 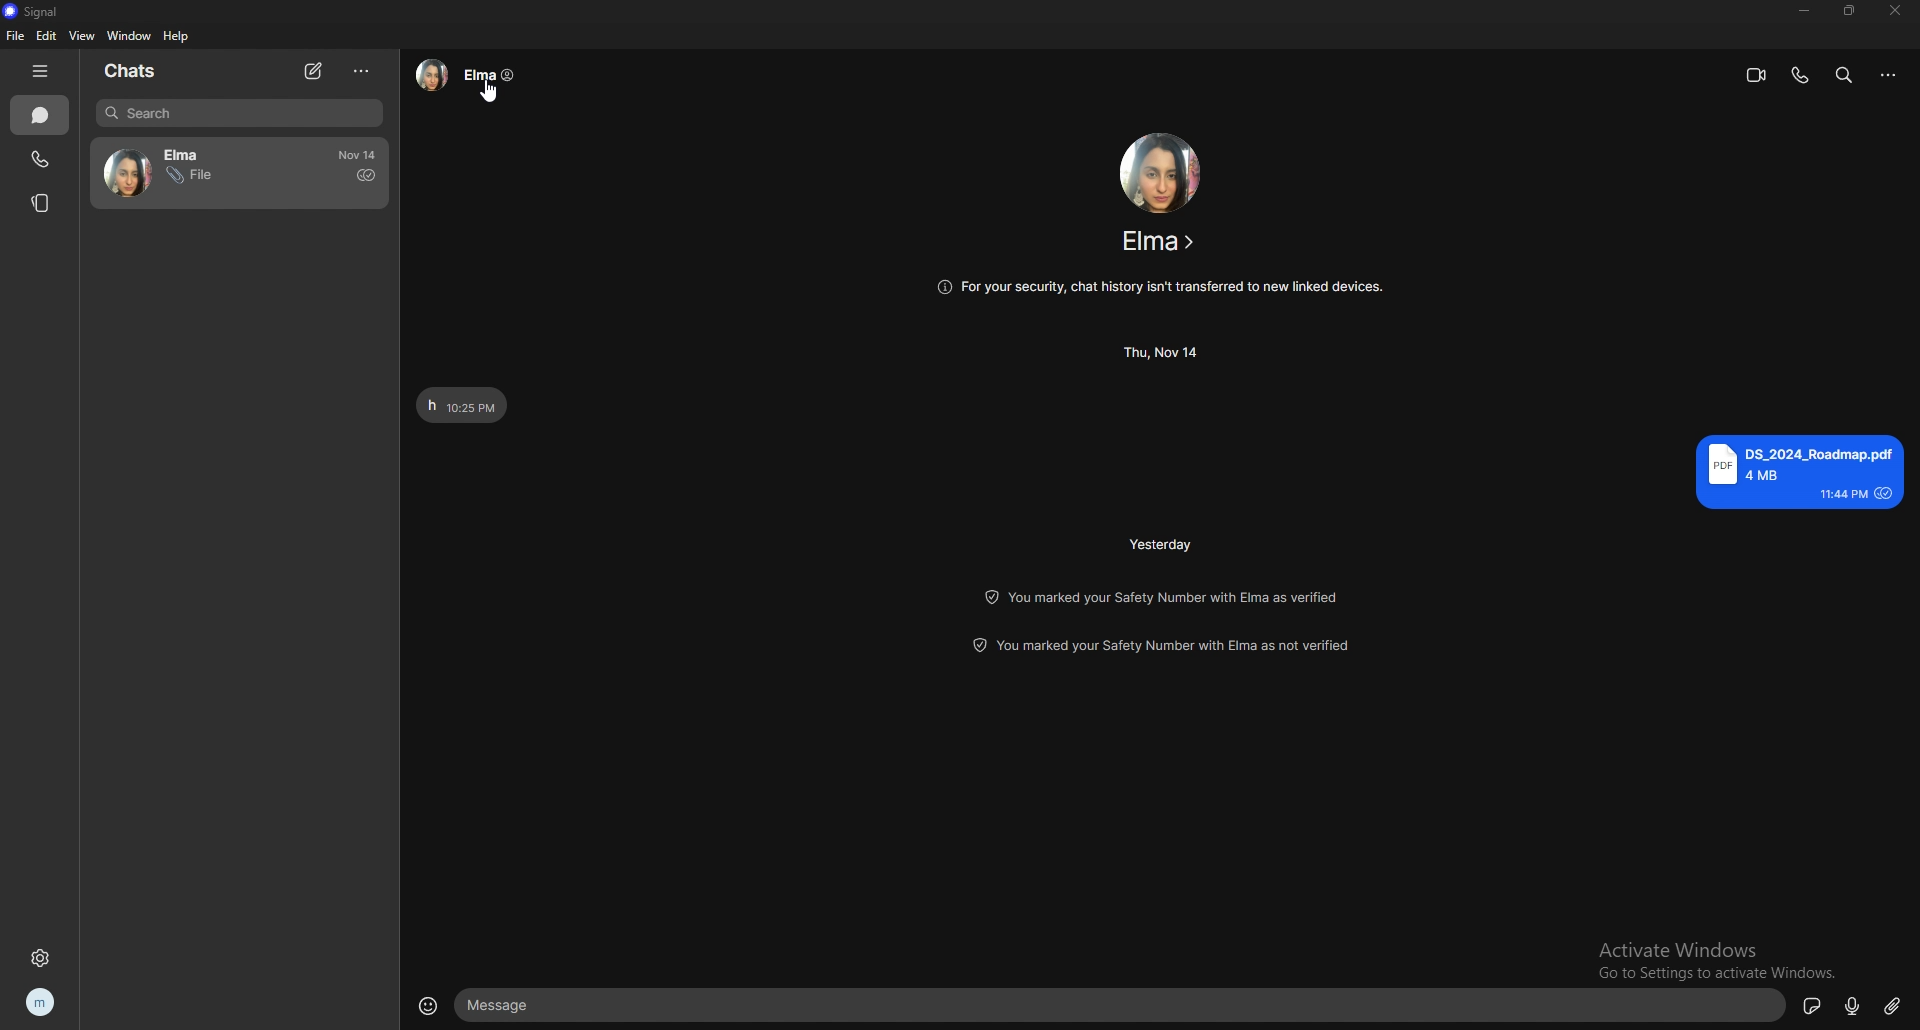 I want to click on window, so click(x=131, y=35).